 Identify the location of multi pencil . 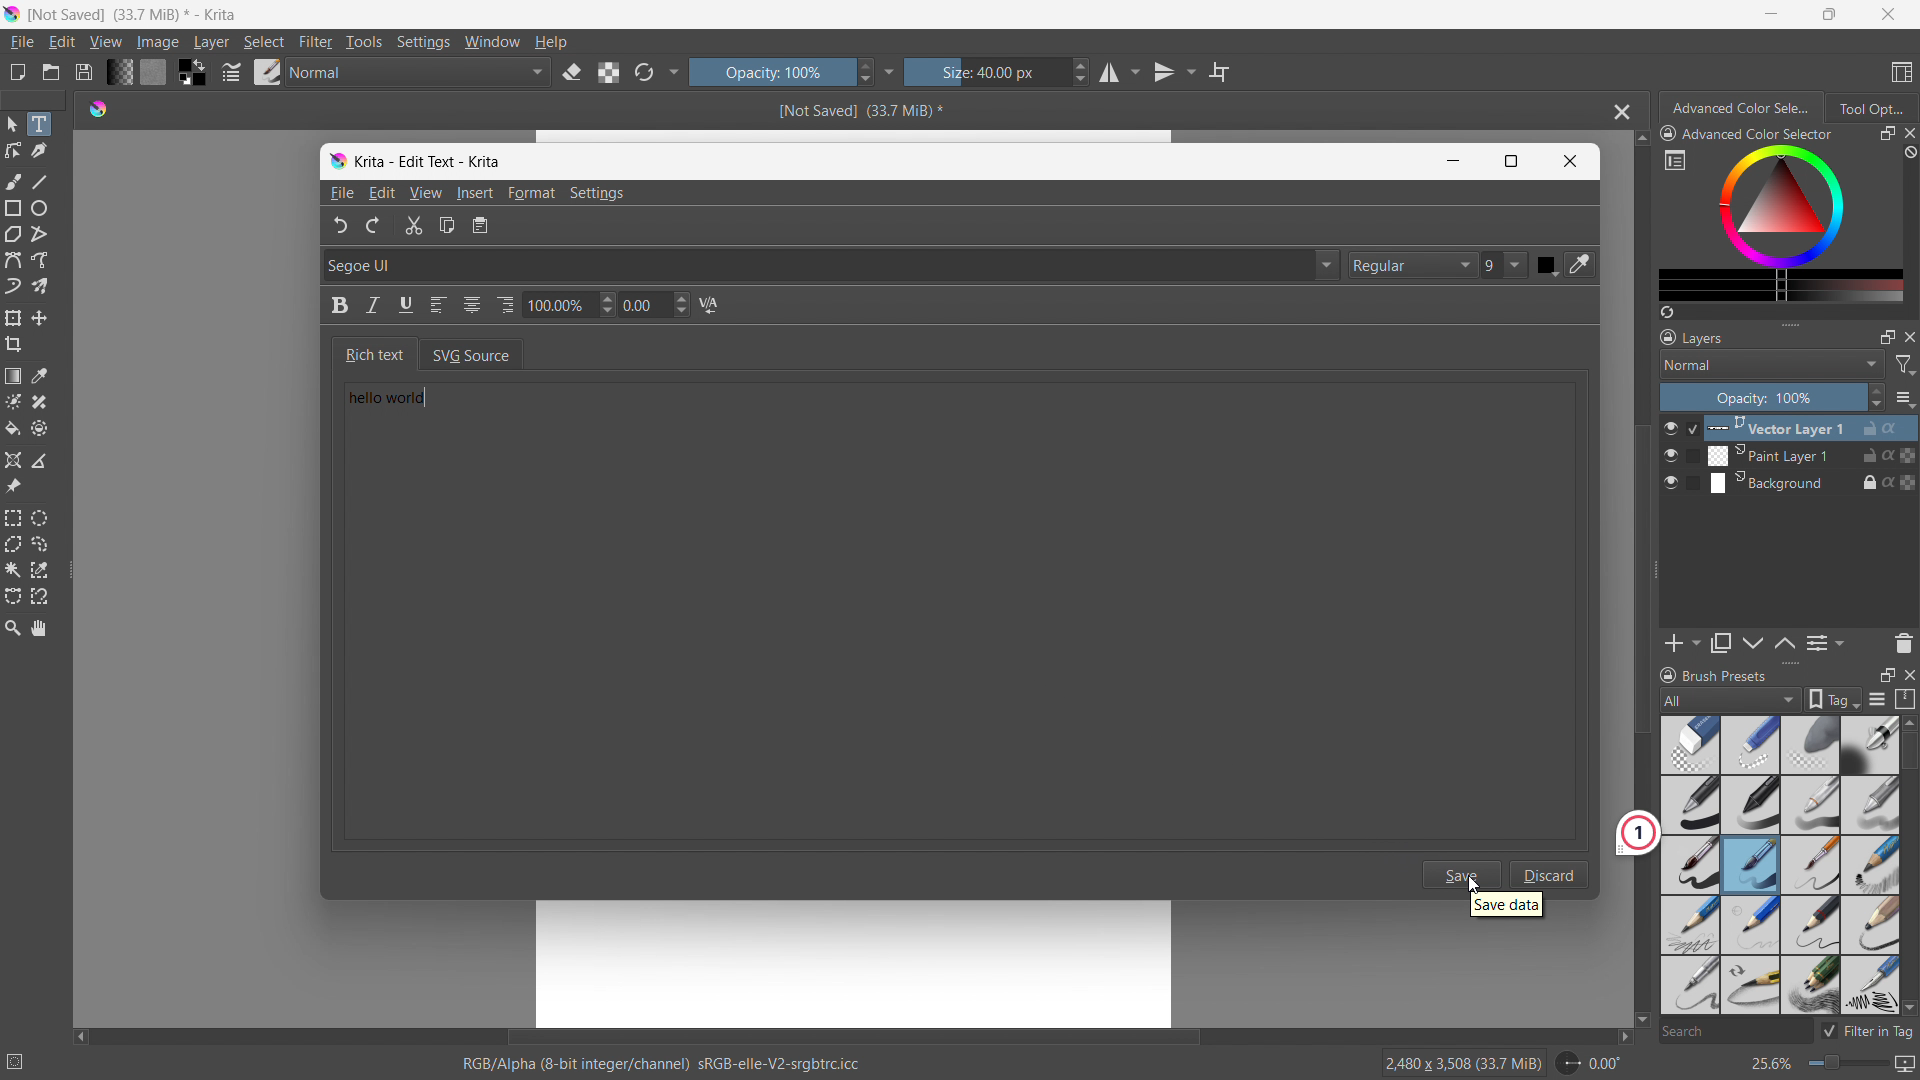
(1812, 986).